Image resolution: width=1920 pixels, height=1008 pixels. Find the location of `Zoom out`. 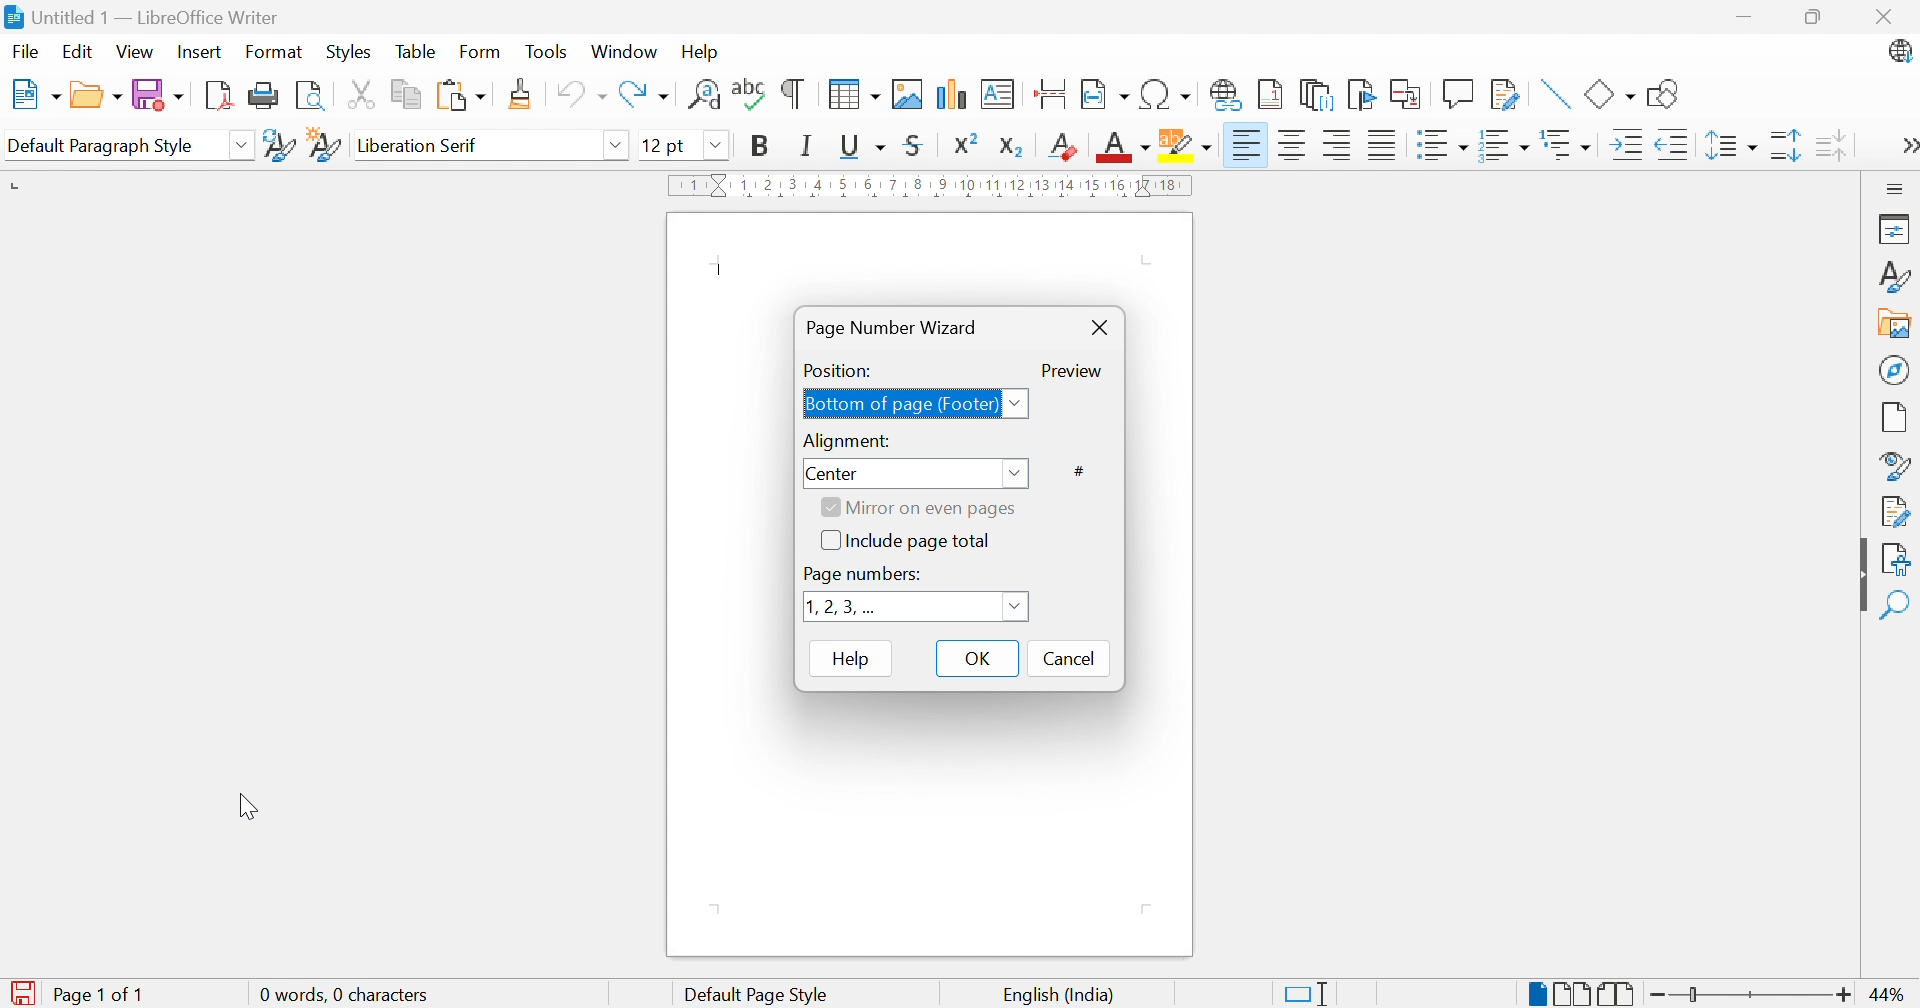

Zoom out is located at coordinates (1661, 996).